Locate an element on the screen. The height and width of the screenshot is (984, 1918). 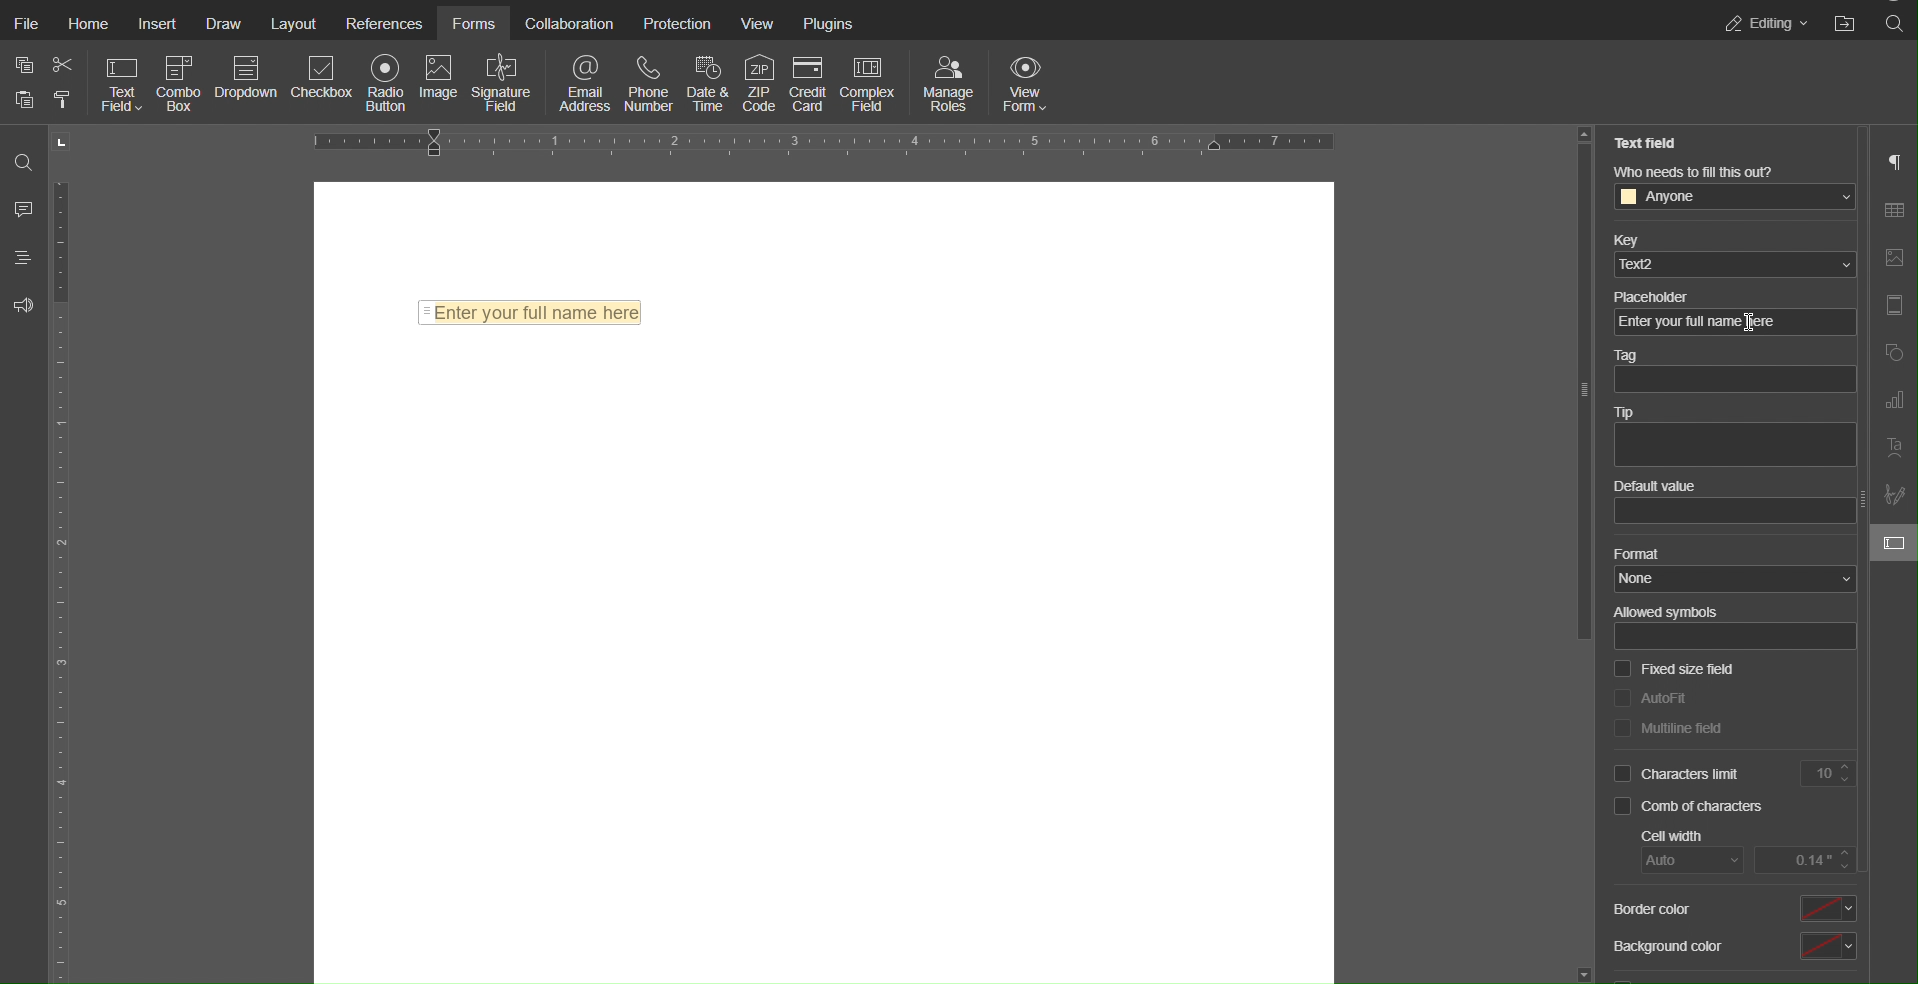
Table Settings is located at coordinates (1892, 210).